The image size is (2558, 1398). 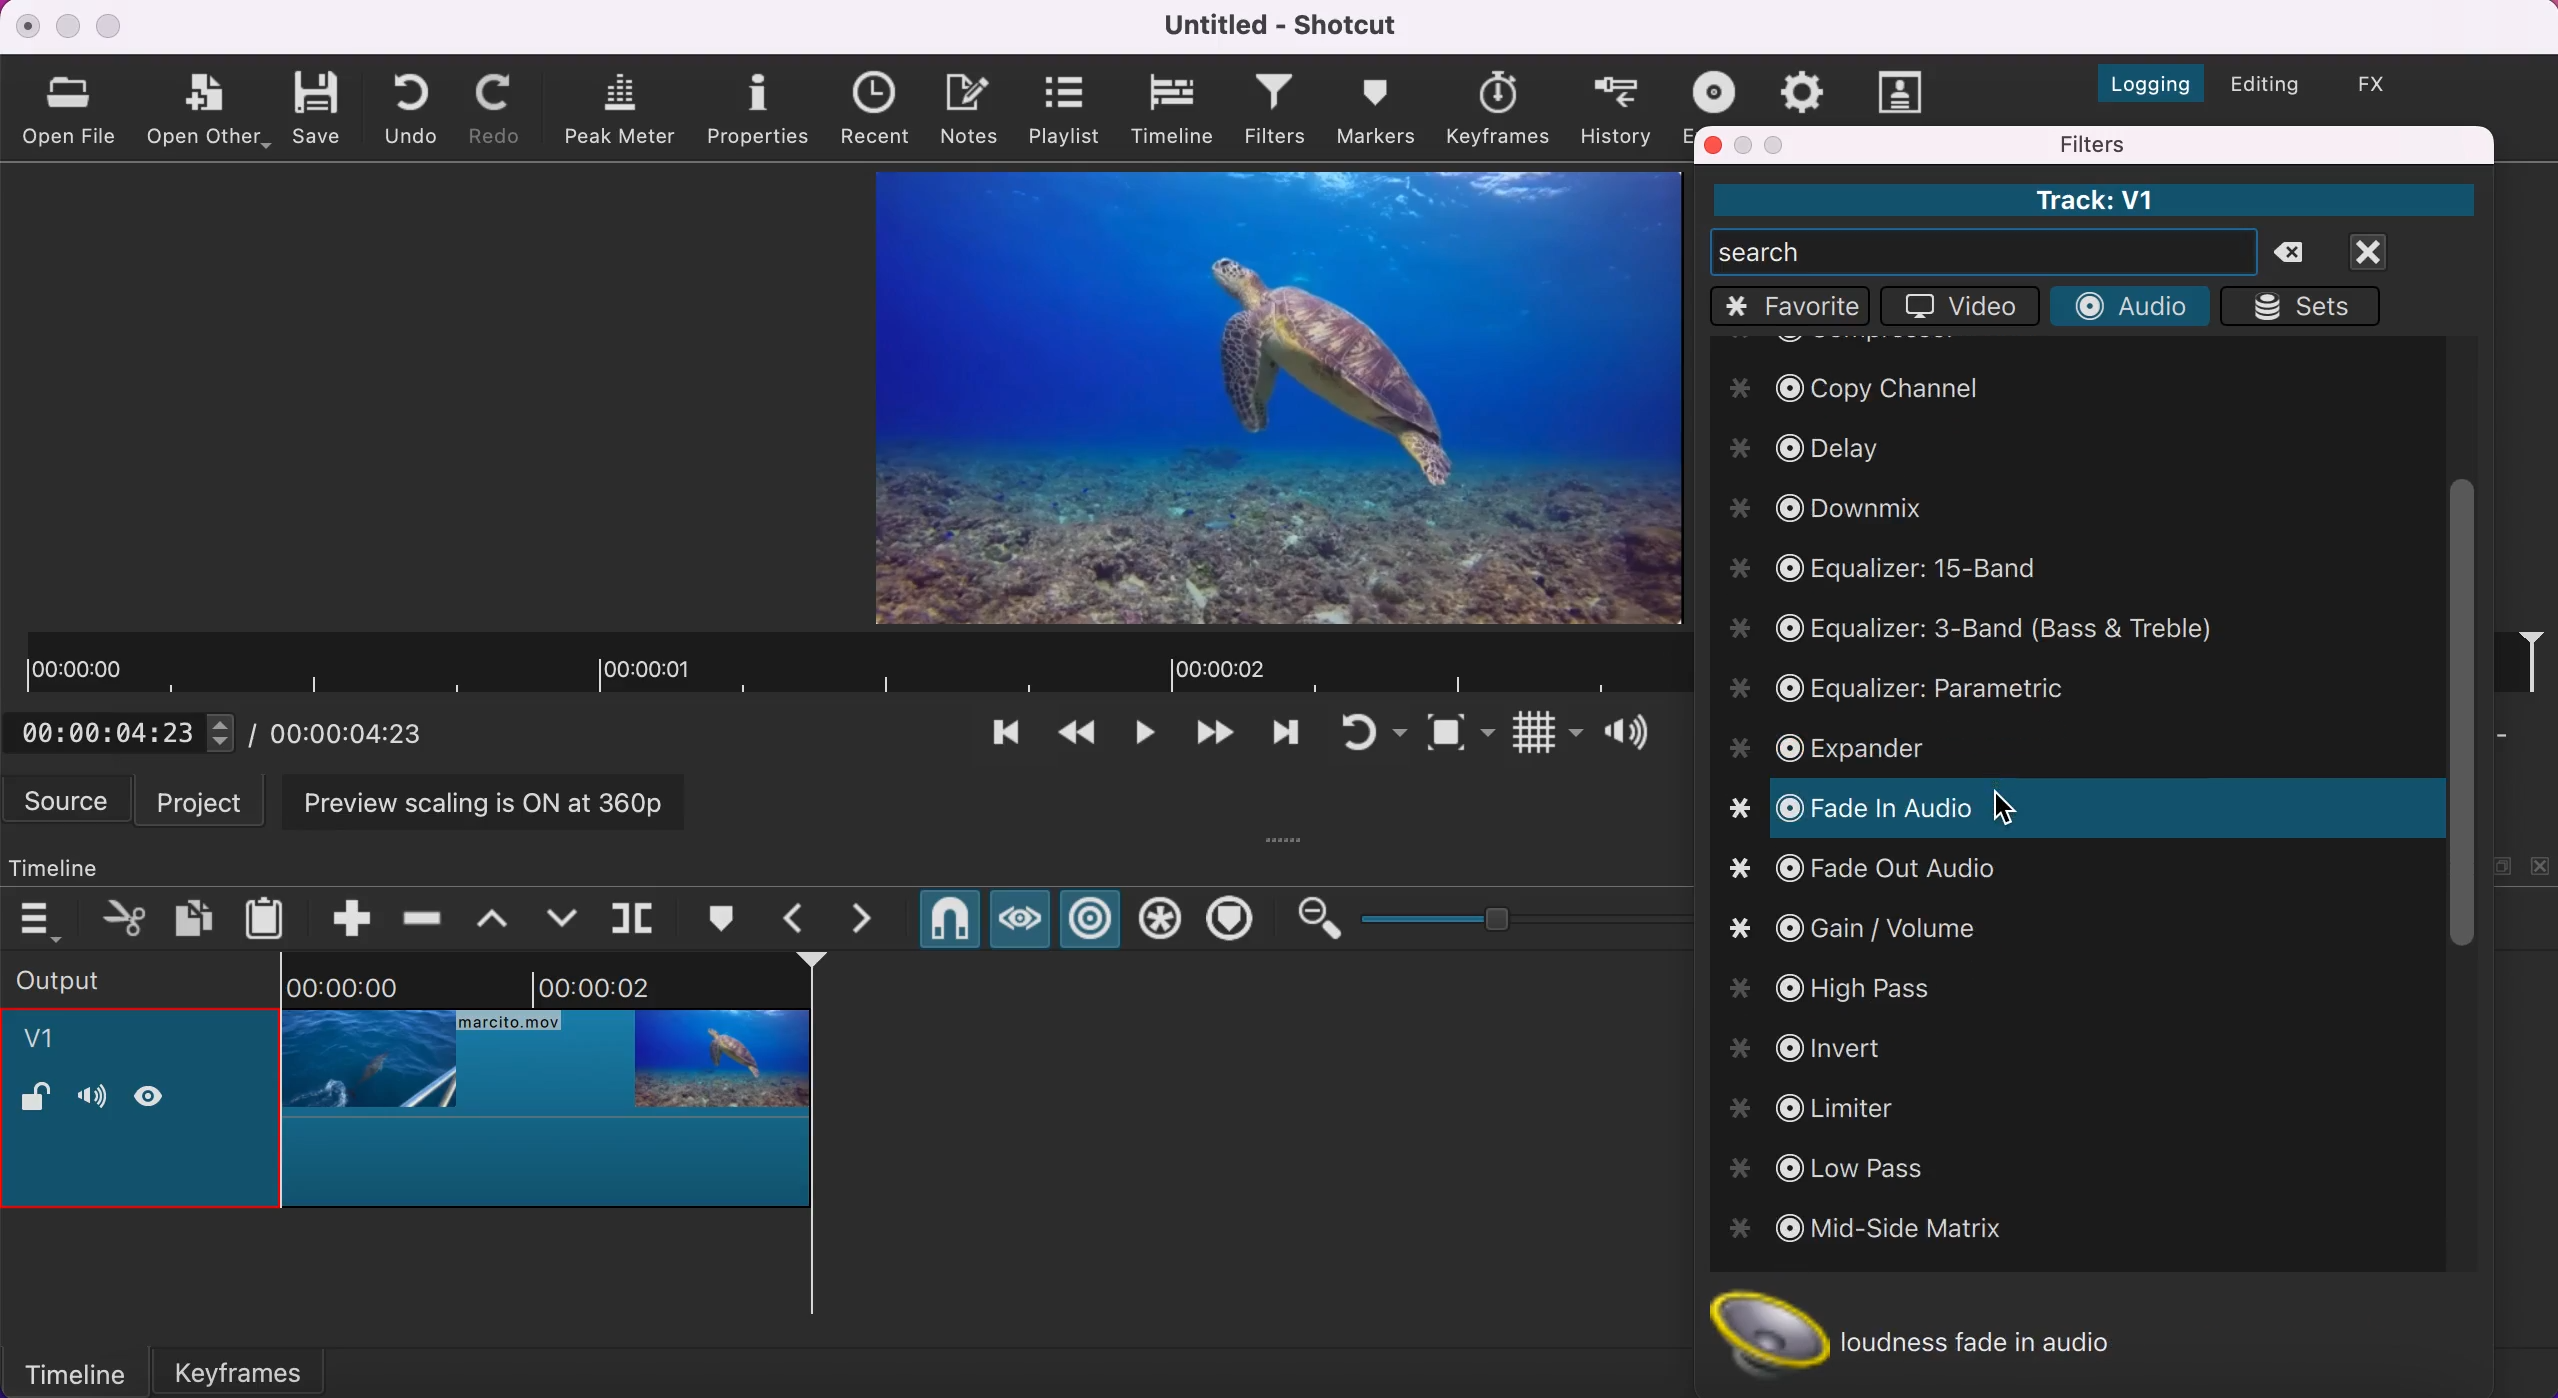 What do you see at coordinates (2262, 87) in the screenshot?
I see `switch to the editing layout` at bounding box center [2262, 87].